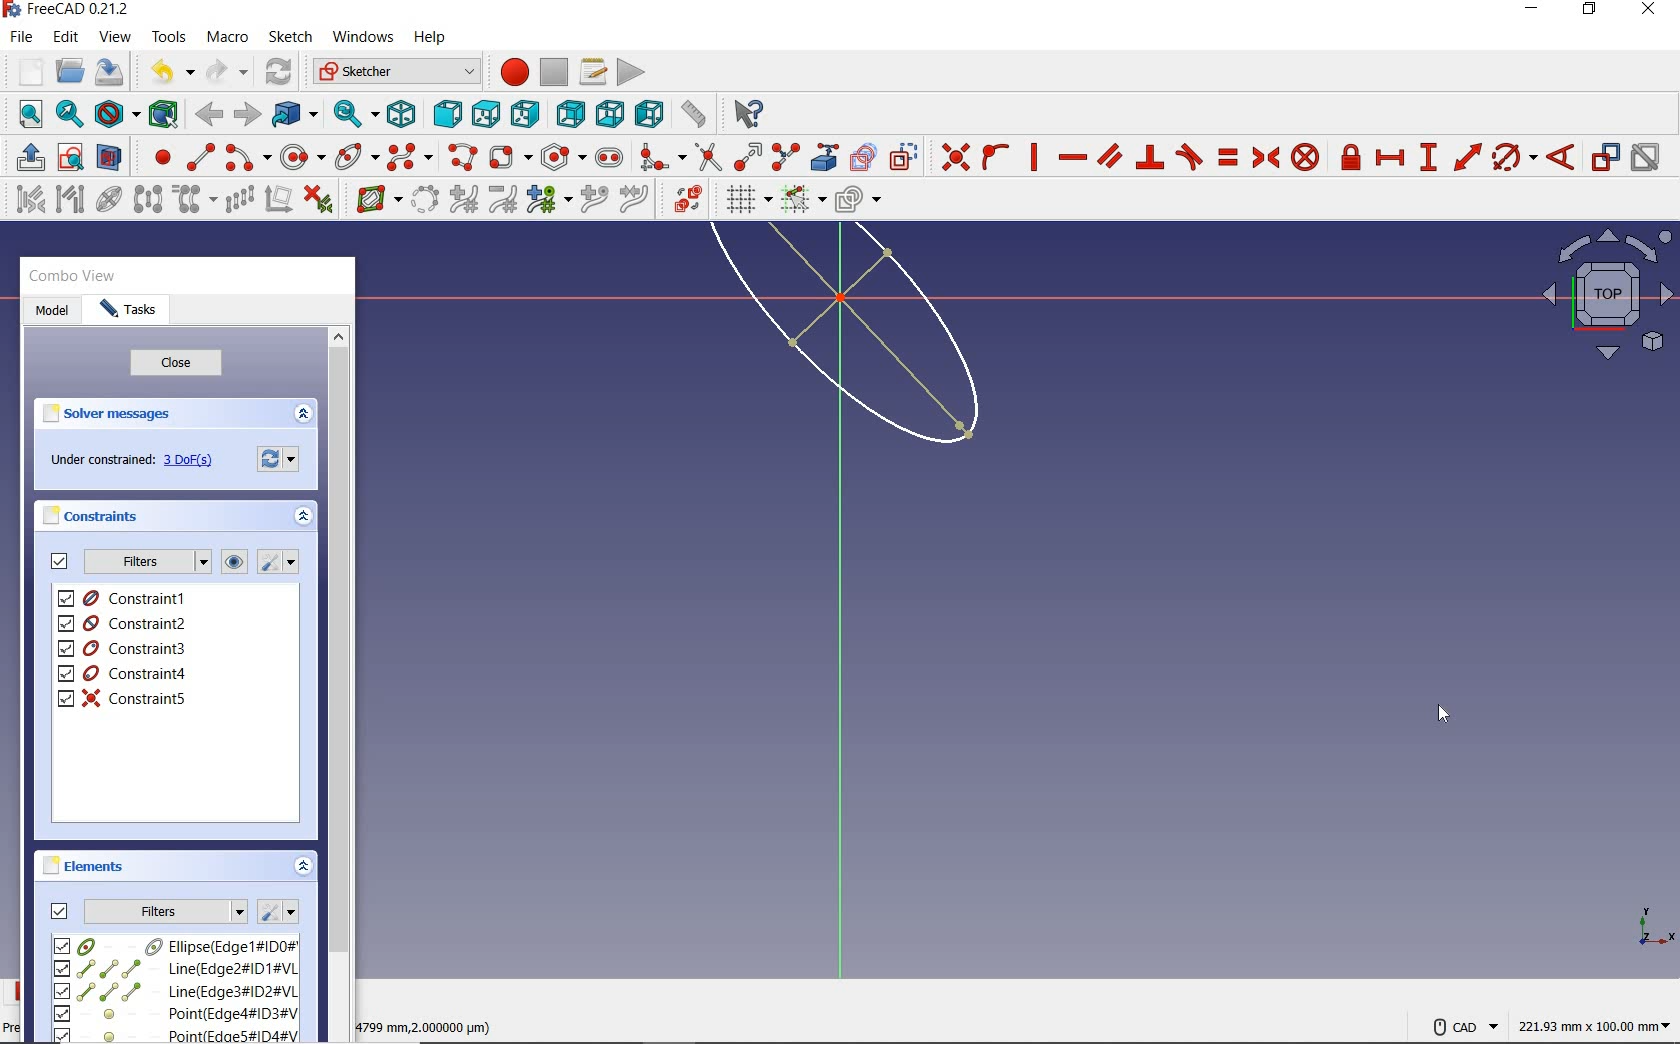 The image size is (1680, 1044). Describe the element at coordinates (357, 114) in the screenshot. I see `sync view` at that location.